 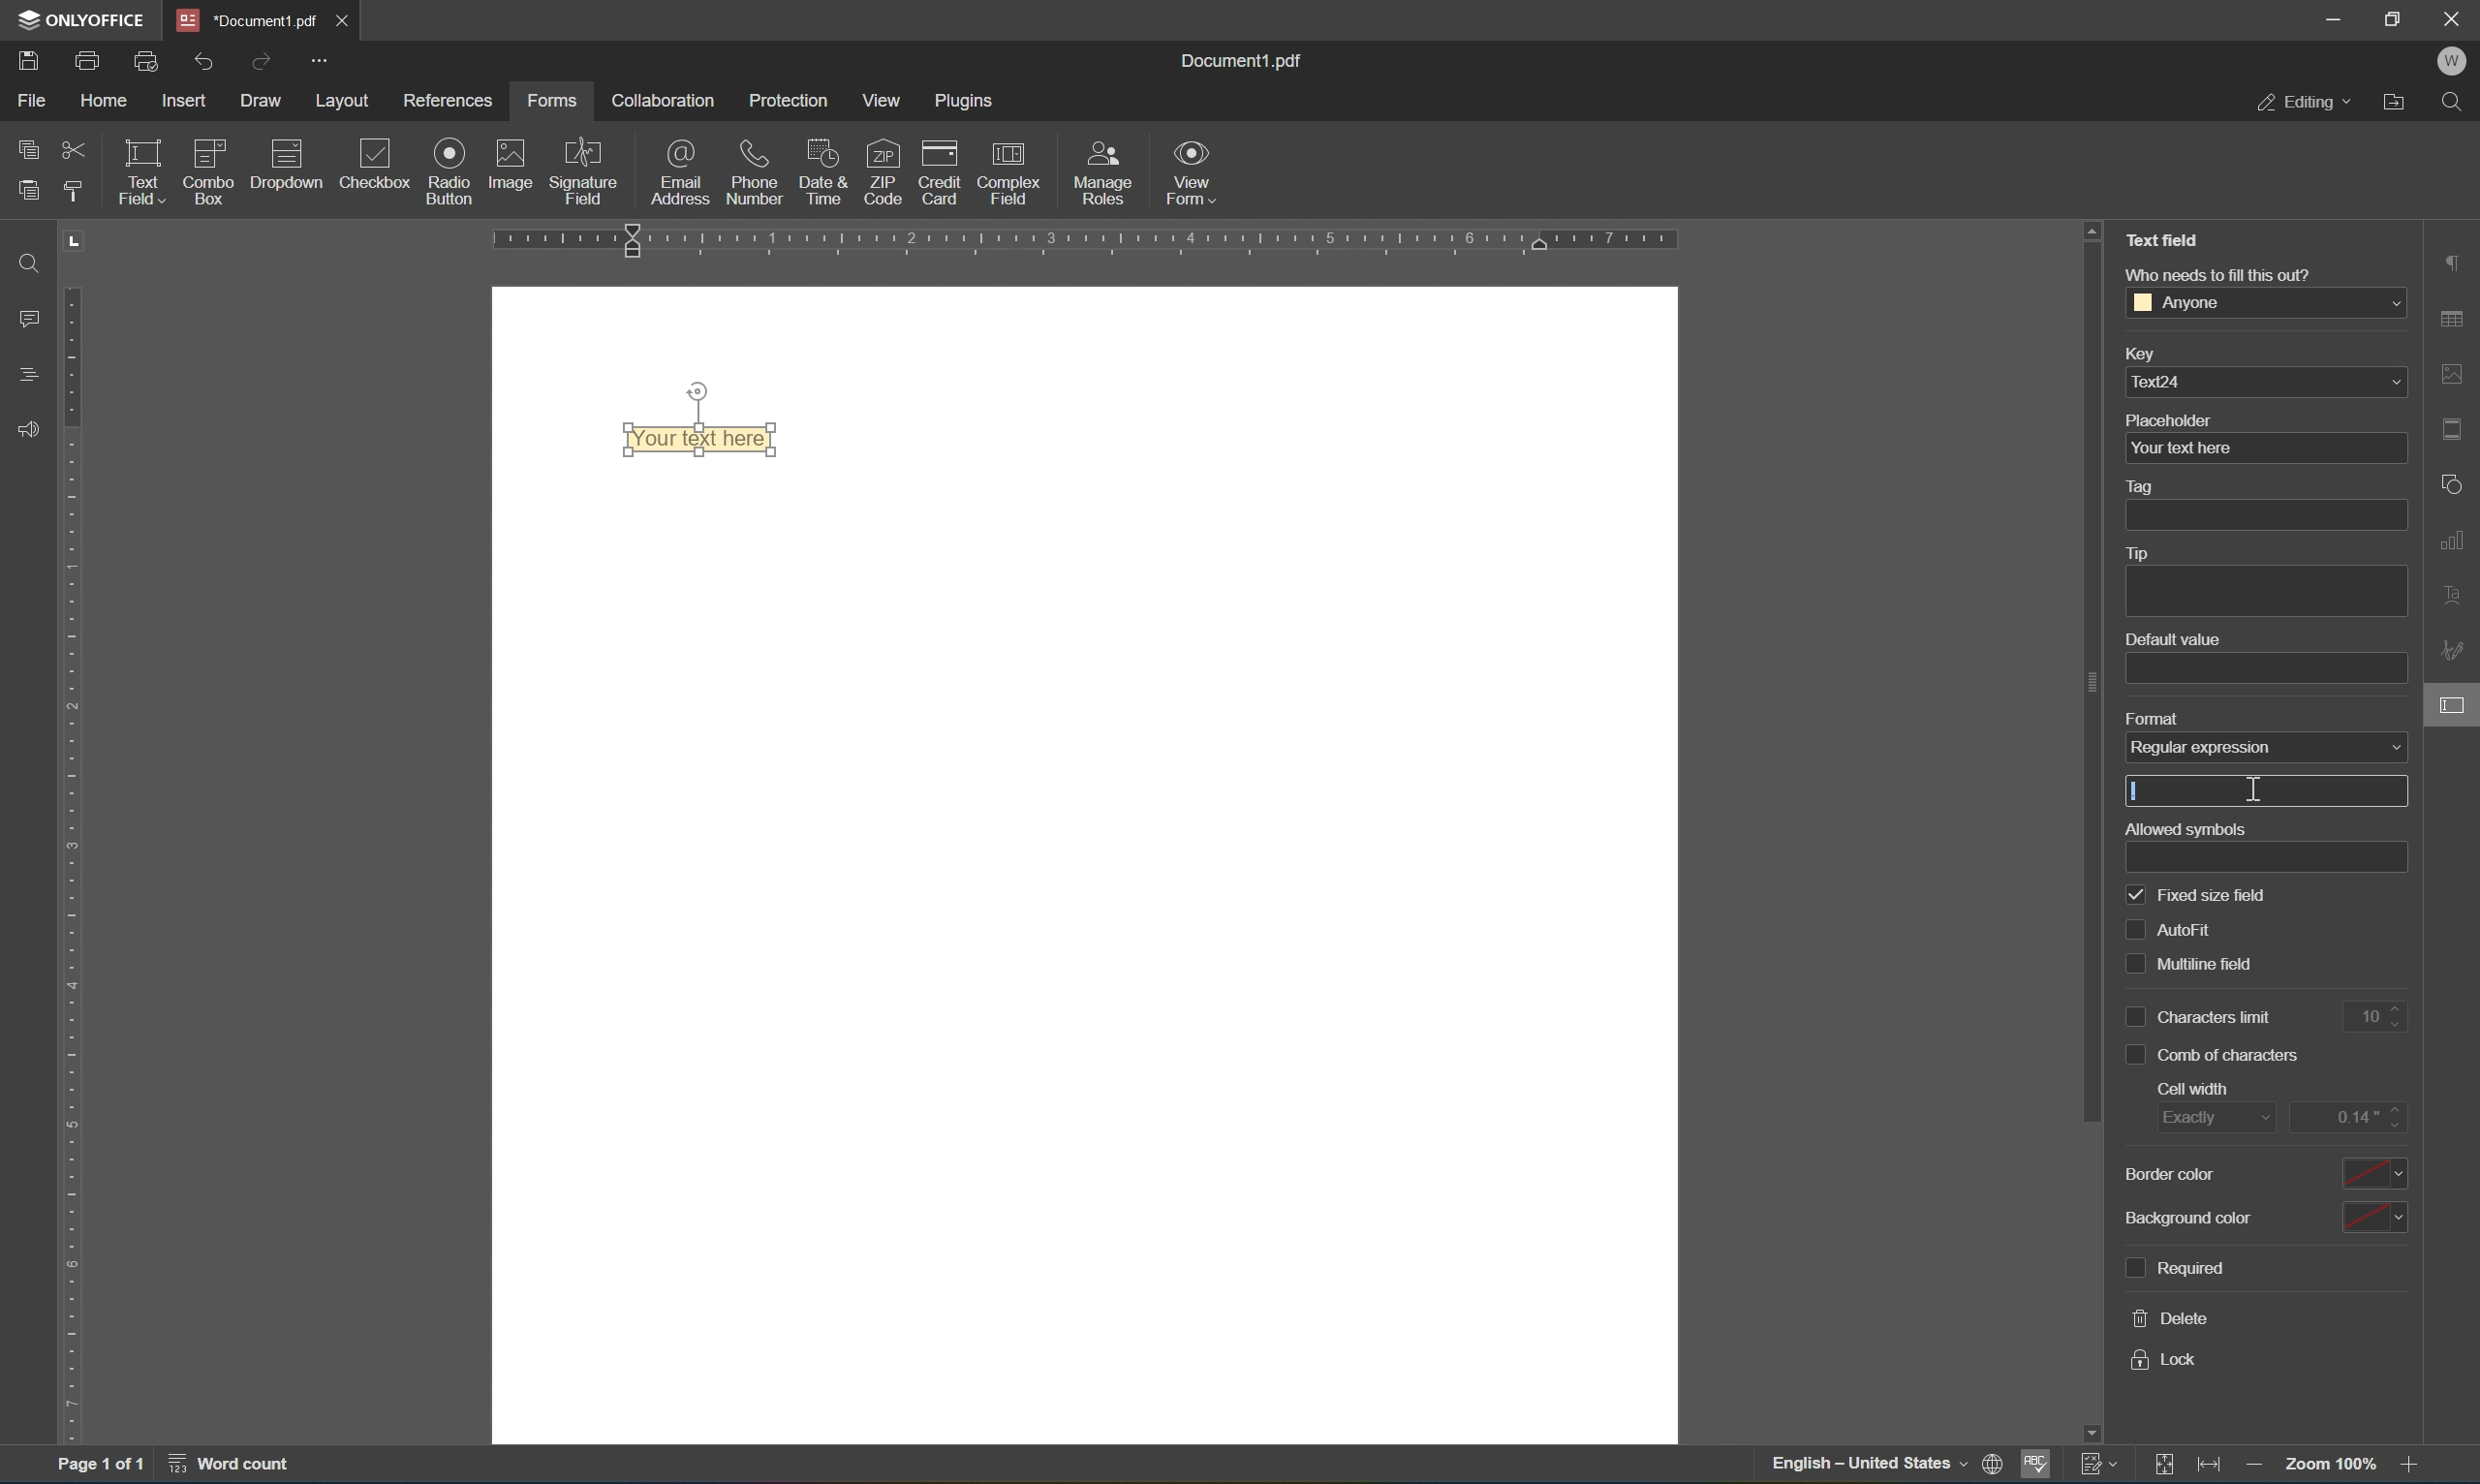 What do you see at coordinates (2264, 793) in the screenshot?
I see `add` at bounding box center [2264, 793].